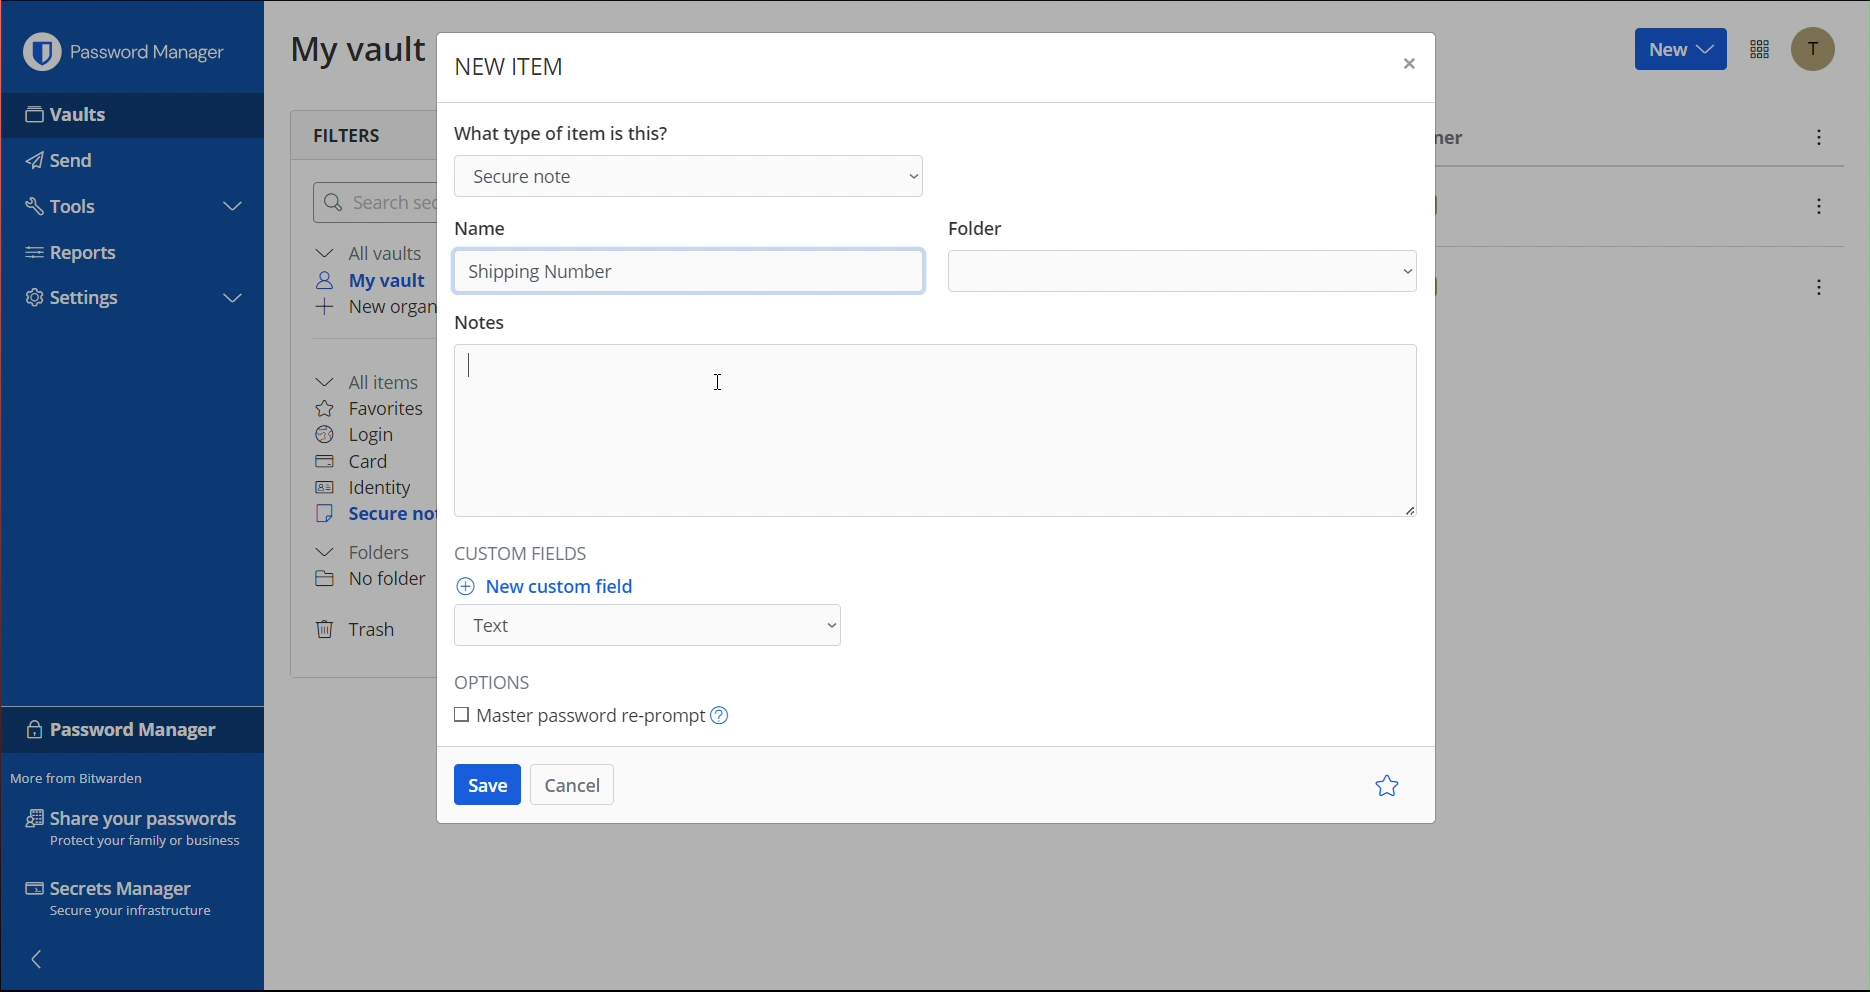 Image resolution: width=1870 pixels, height=992 pixels. I want to click on Folders, so click(368, 552).